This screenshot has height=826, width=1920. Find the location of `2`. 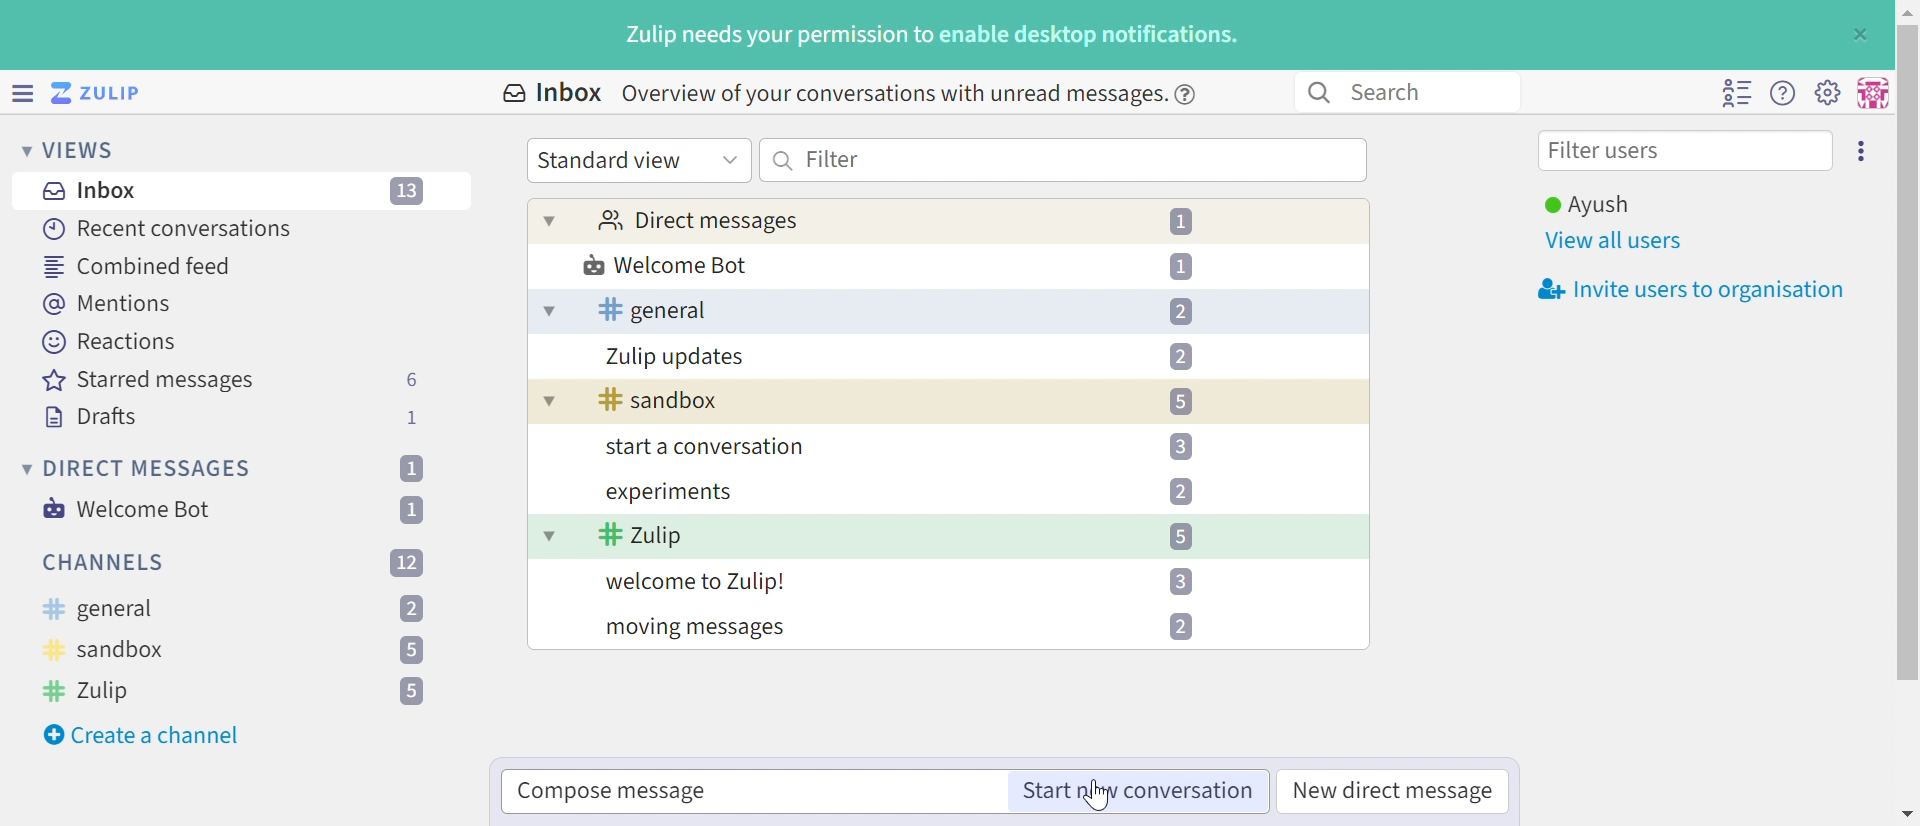

2 is located at coordinates (412, 610).